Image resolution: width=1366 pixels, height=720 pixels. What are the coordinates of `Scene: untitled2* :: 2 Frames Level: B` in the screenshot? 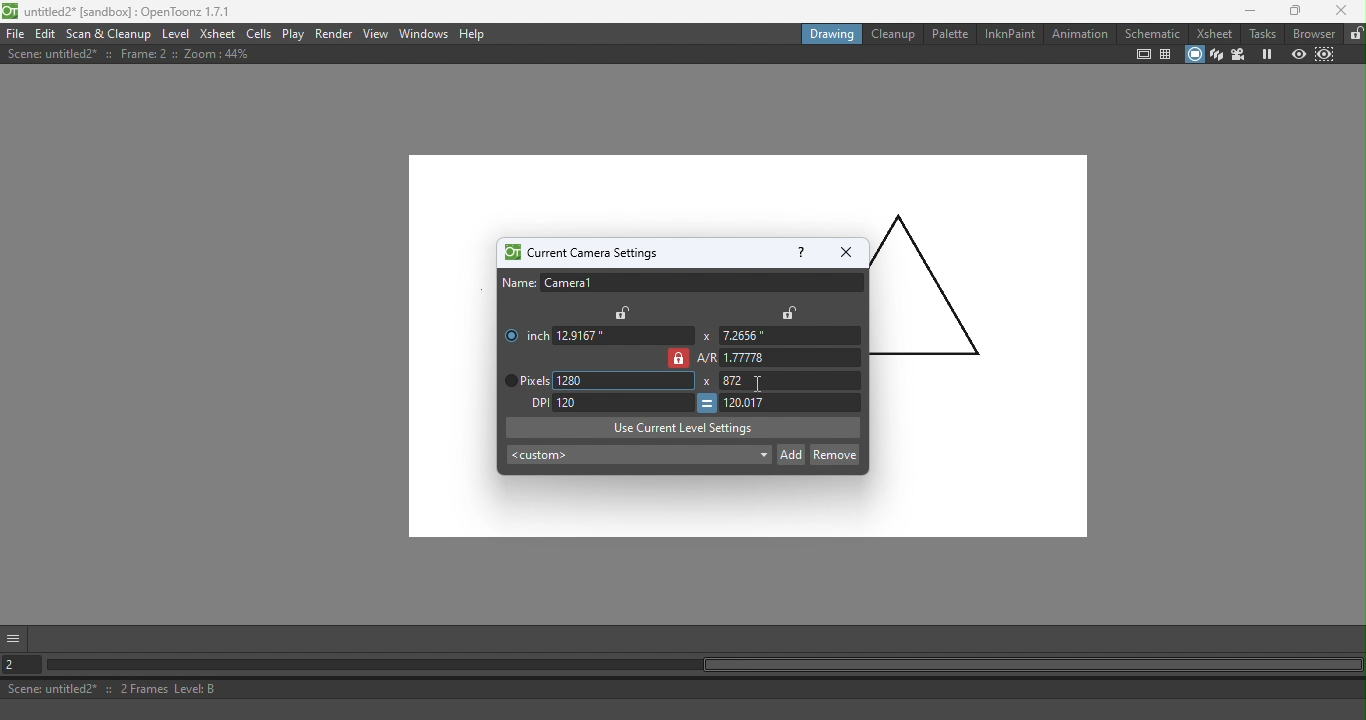 It's located at (685, 688).